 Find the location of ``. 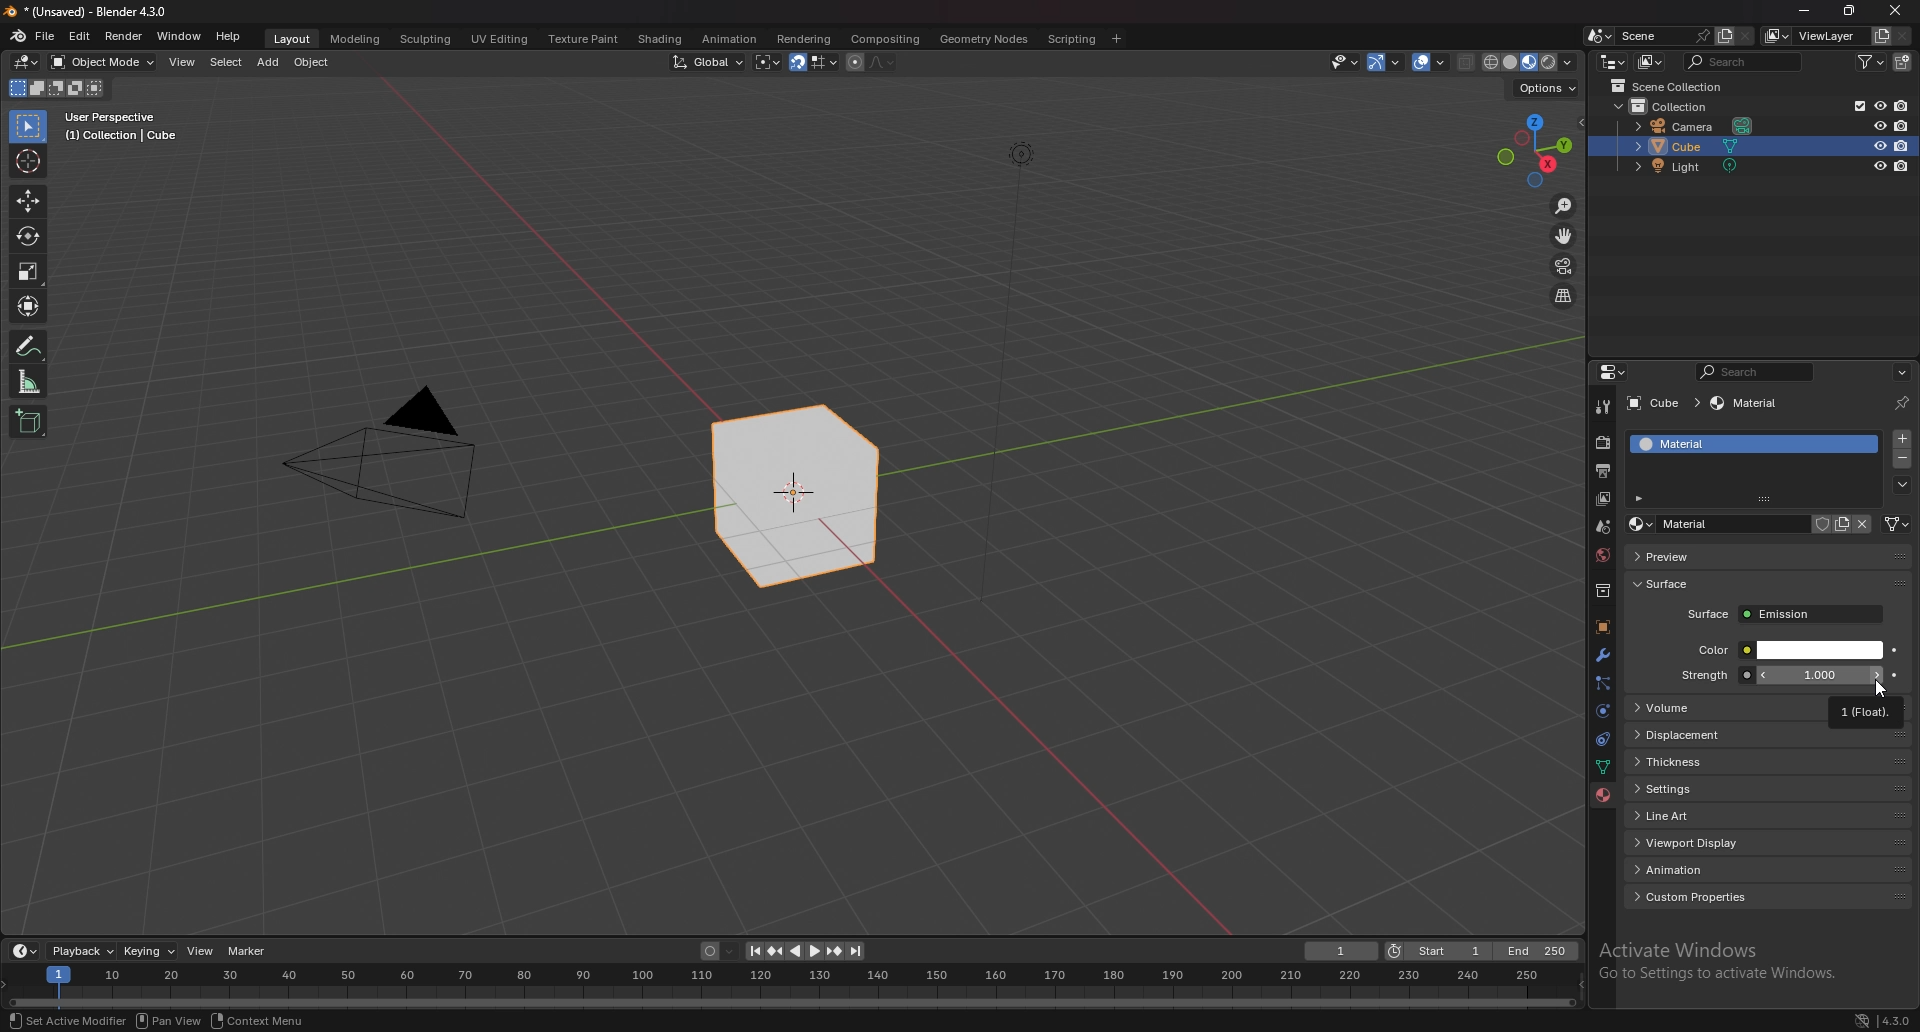

 is located at coordinates (1897, 13).